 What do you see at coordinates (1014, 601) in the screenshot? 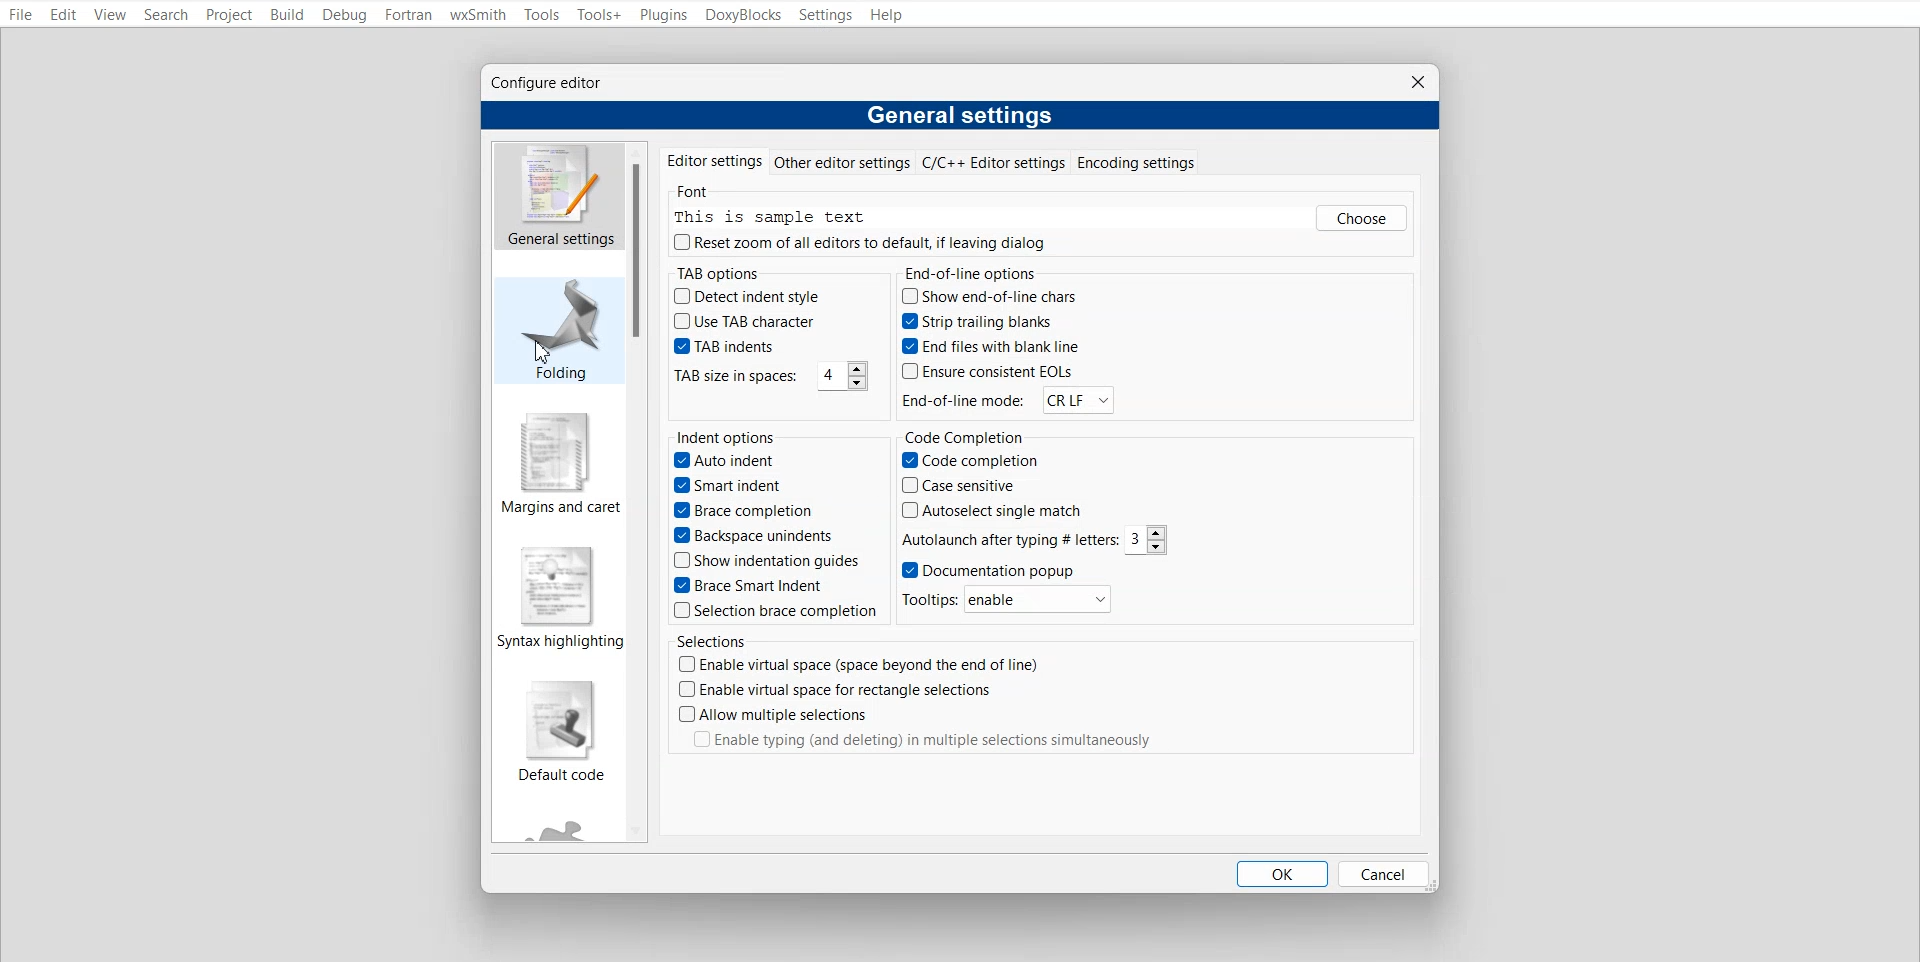
I see `Tooltips: enable ` at bounding box center [1014, 601].